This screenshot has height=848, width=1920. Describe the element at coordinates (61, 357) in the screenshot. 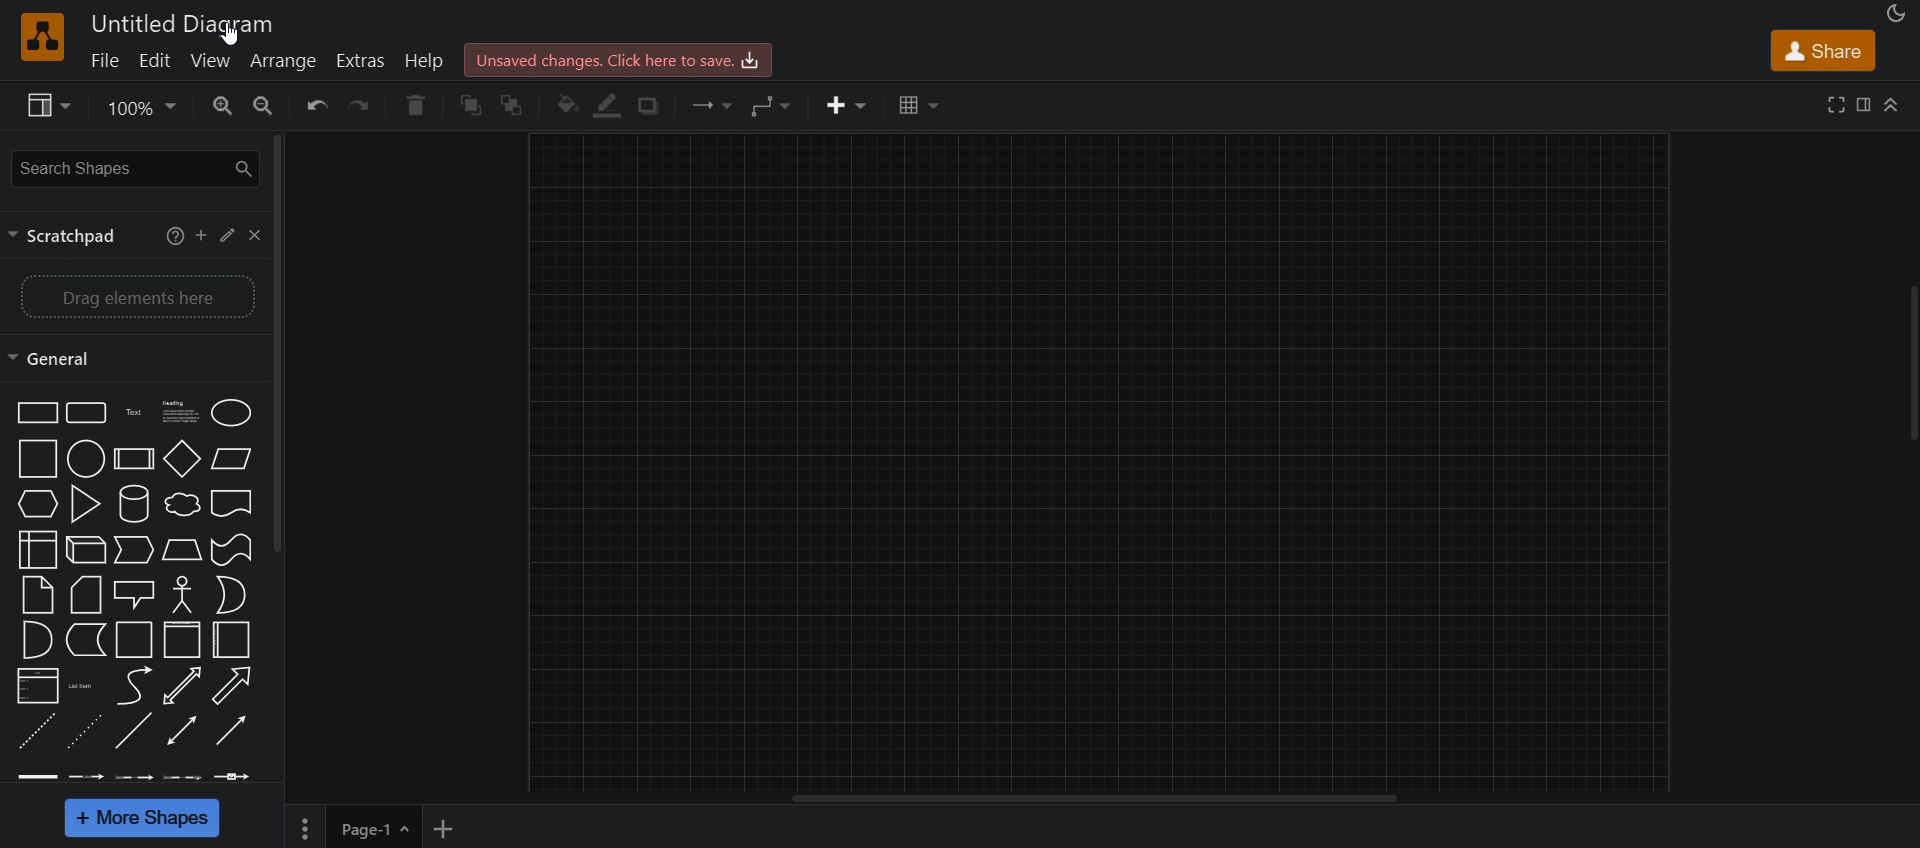

I see `general` at that location.